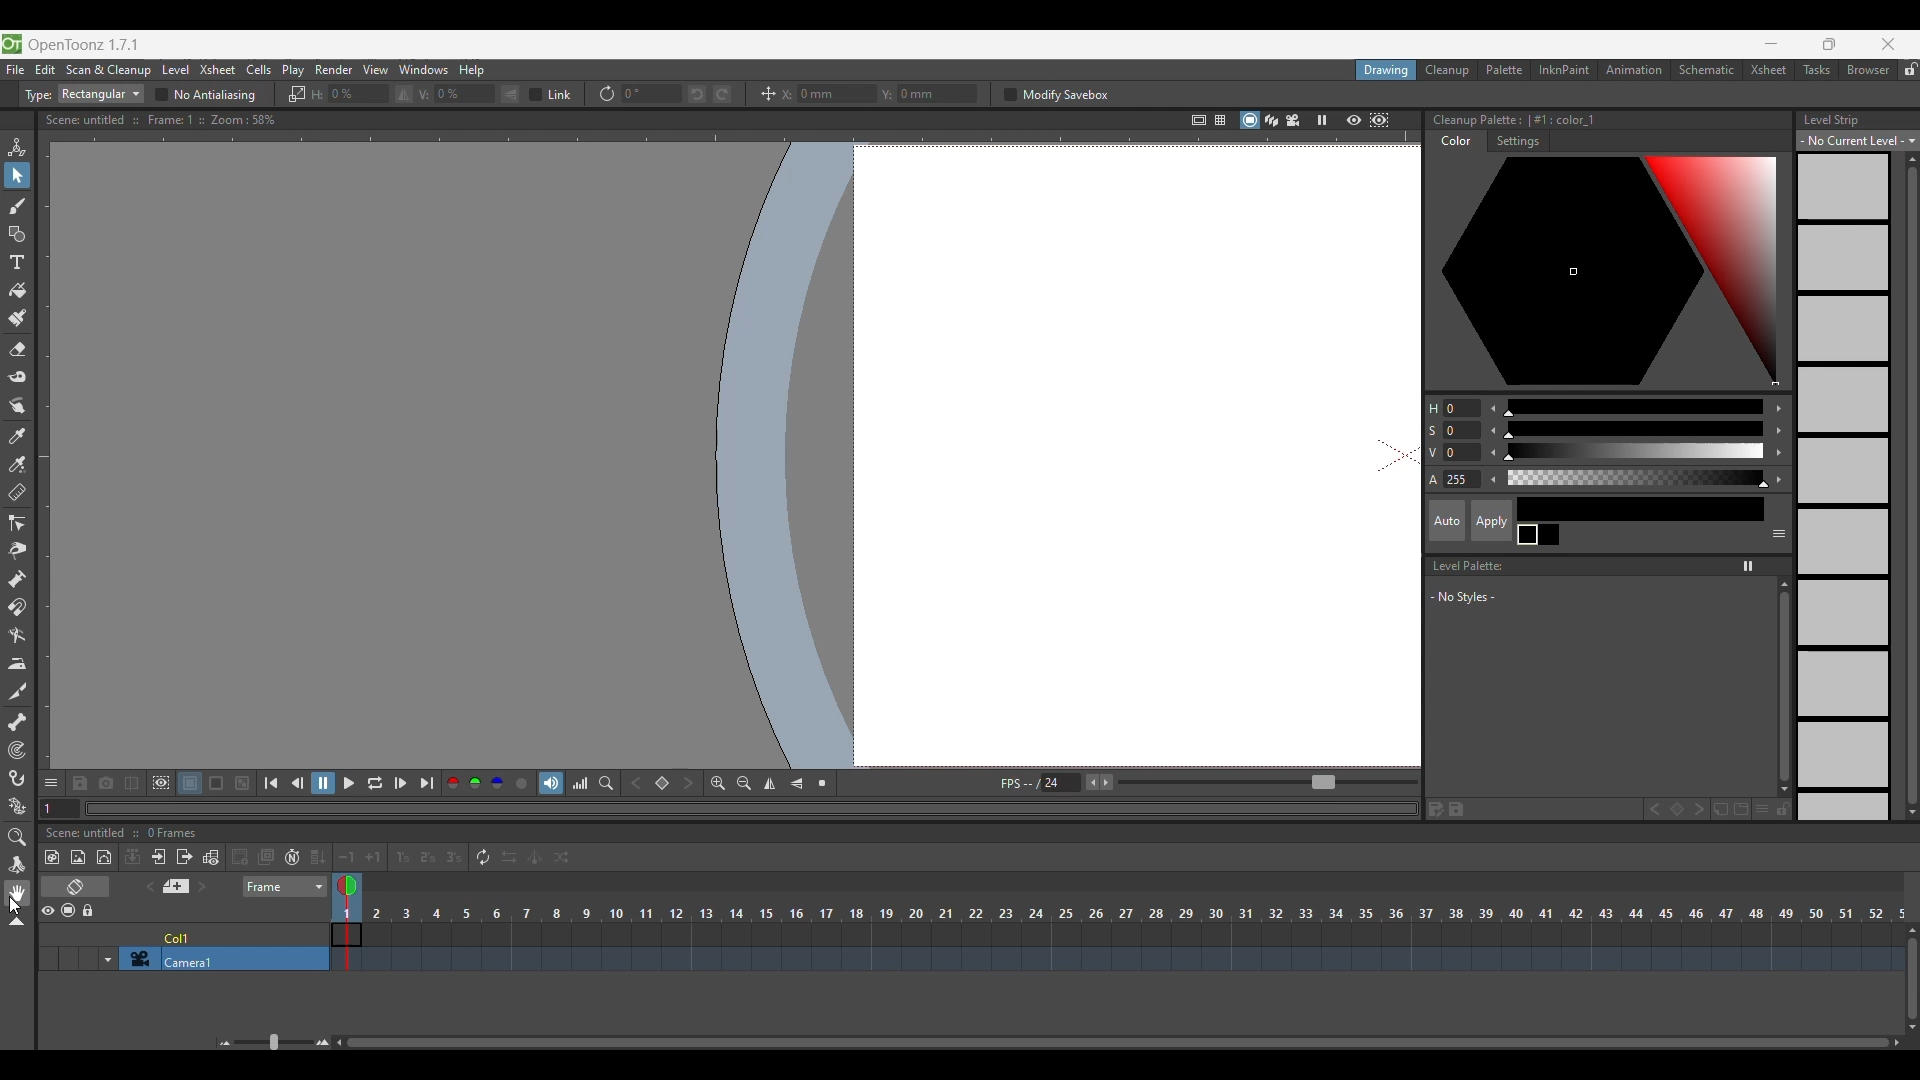 The height and width of the screenshot is (1080, 1920). I want to click on Current frame, so click(59, 808).